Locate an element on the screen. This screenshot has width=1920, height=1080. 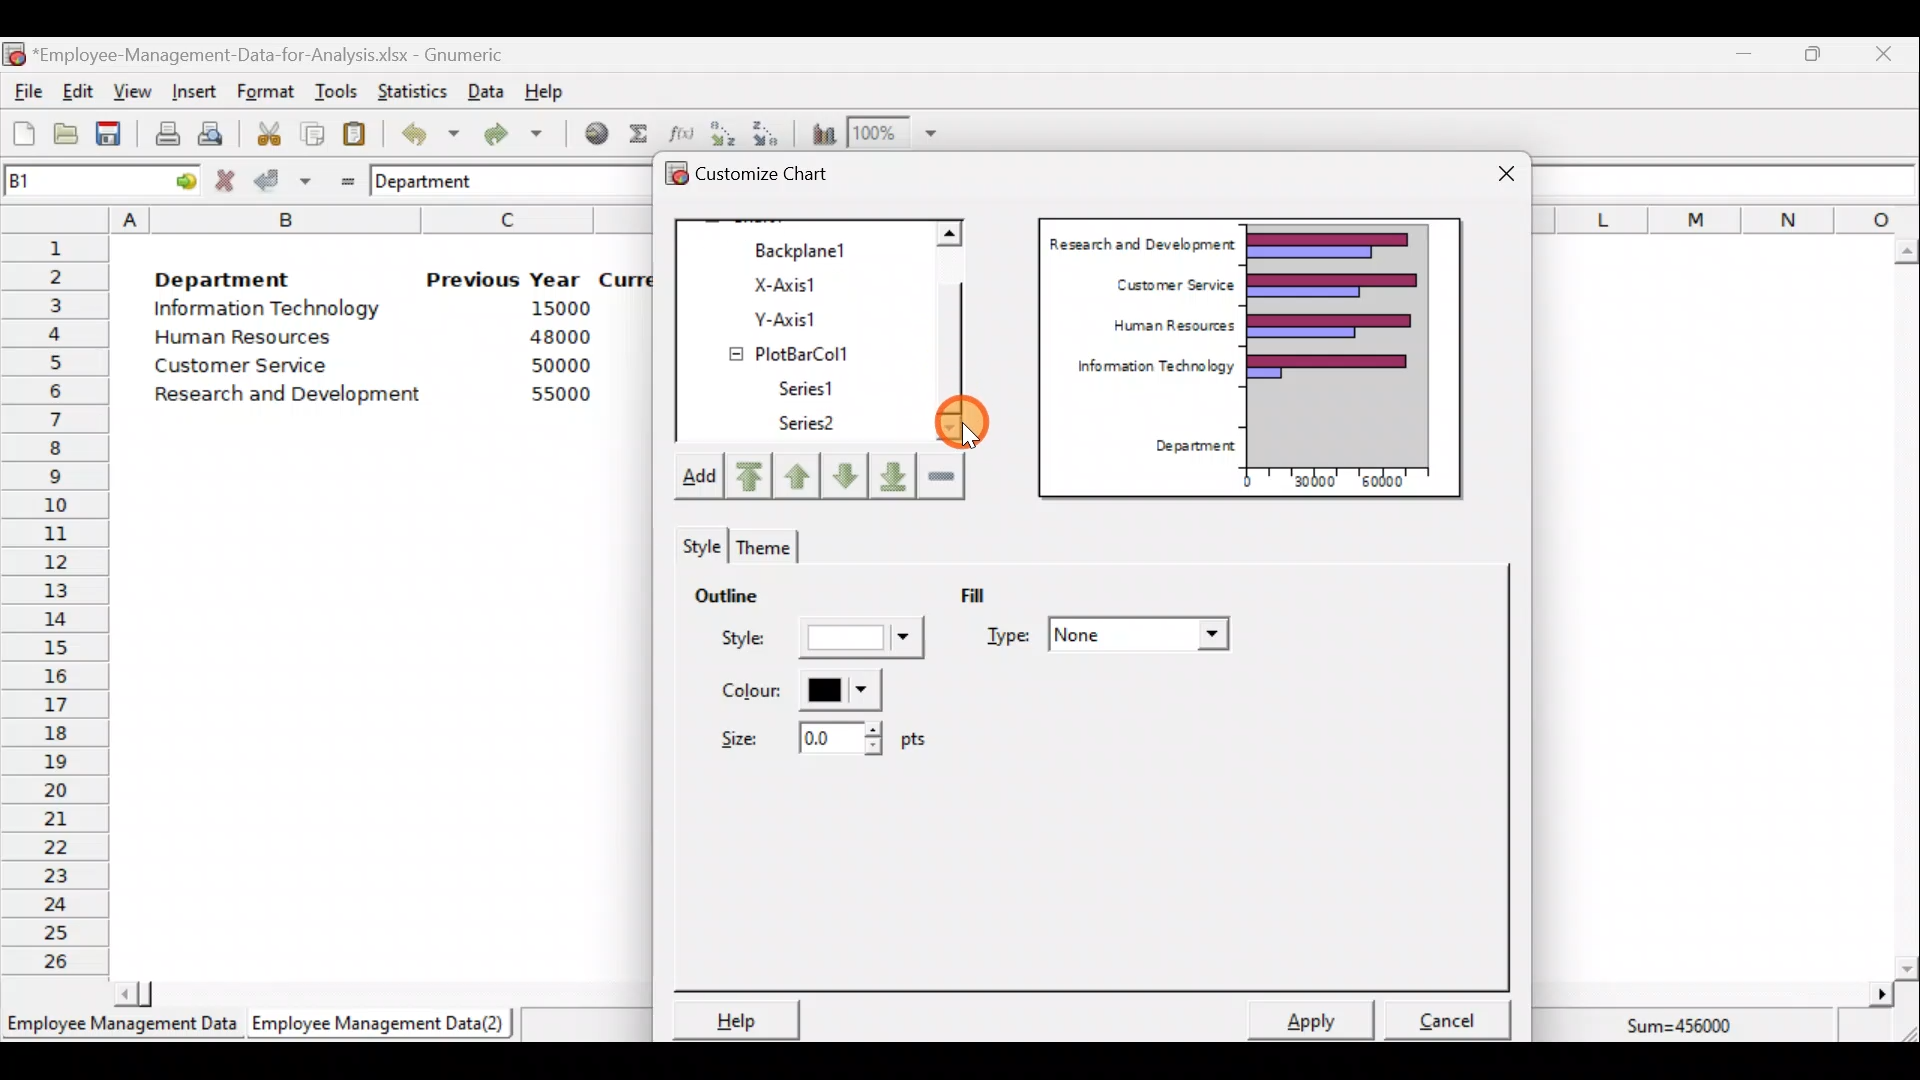
Move upward is located at coordinates (746, 477).